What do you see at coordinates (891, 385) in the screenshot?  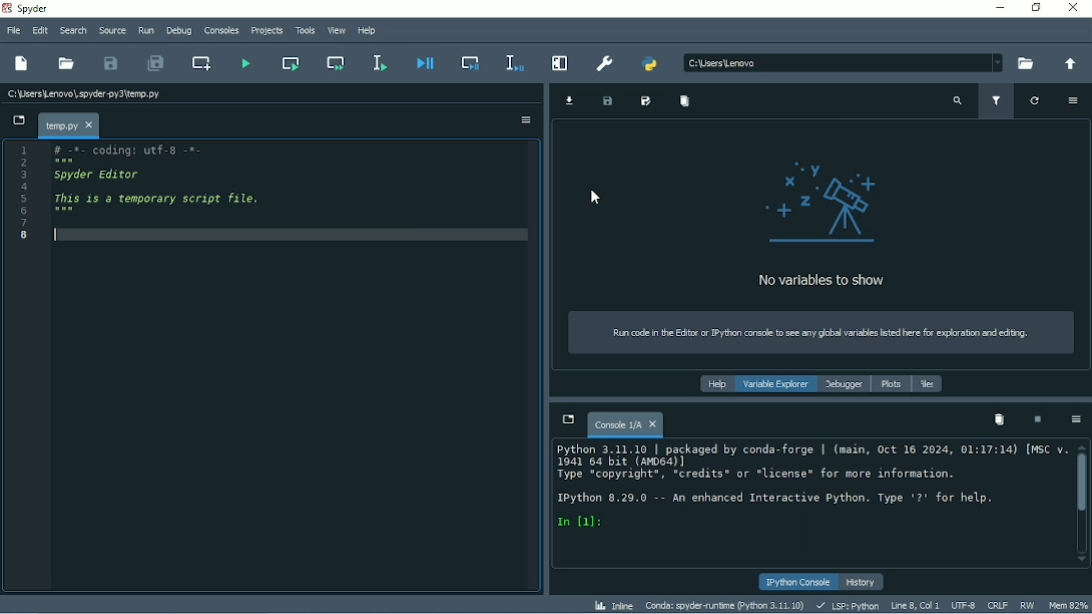 I see `Plots` at bounding box center [891, 385].